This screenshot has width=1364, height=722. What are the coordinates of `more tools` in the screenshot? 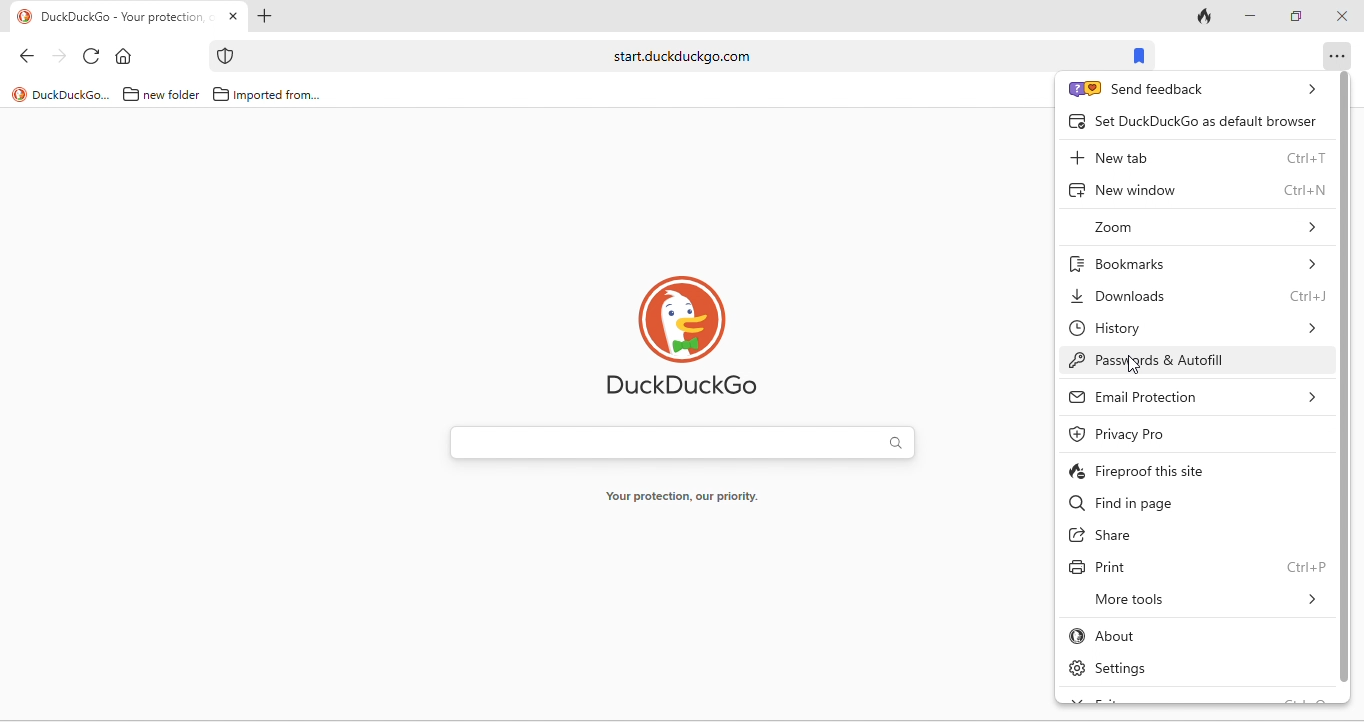 It's located at (1203, 599).